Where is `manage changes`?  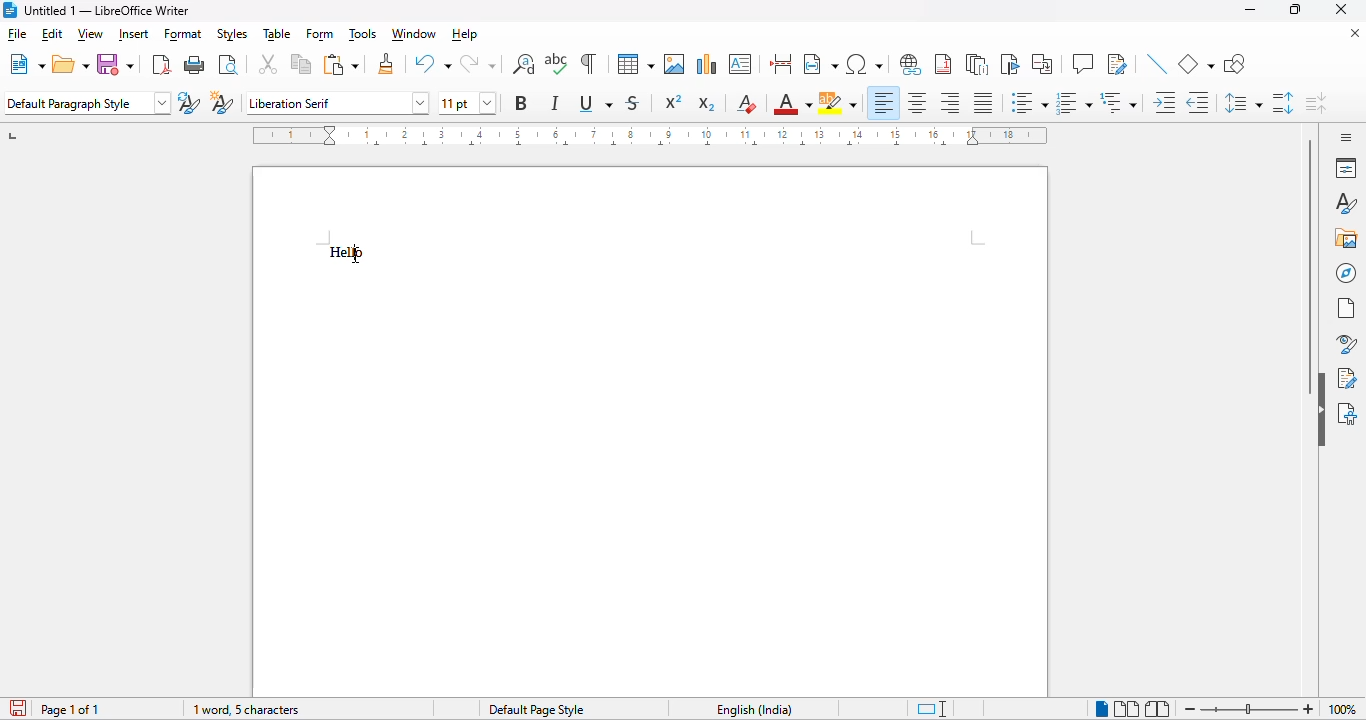
manage changes is located at coordinates (1349, 378).